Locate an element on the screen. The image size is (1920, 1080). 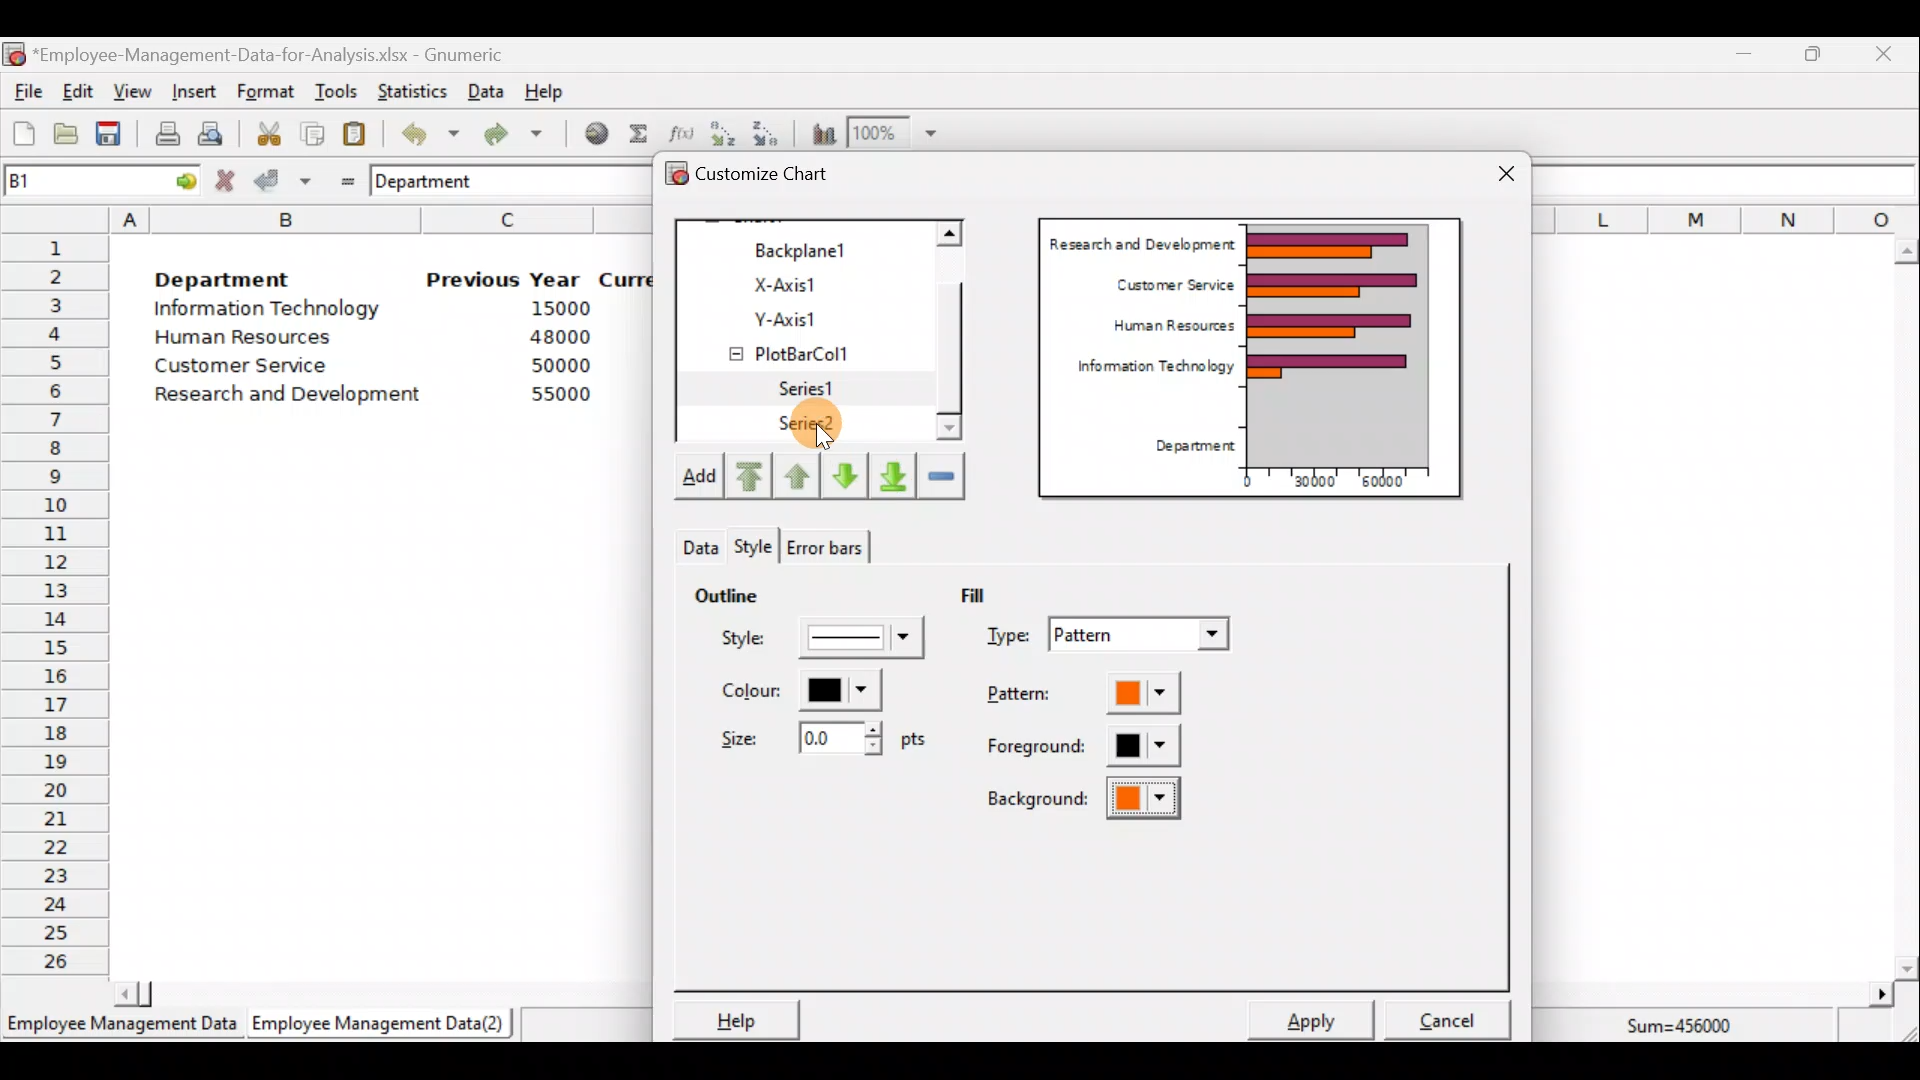
Information Technology is located at coordinates (1146, 371).